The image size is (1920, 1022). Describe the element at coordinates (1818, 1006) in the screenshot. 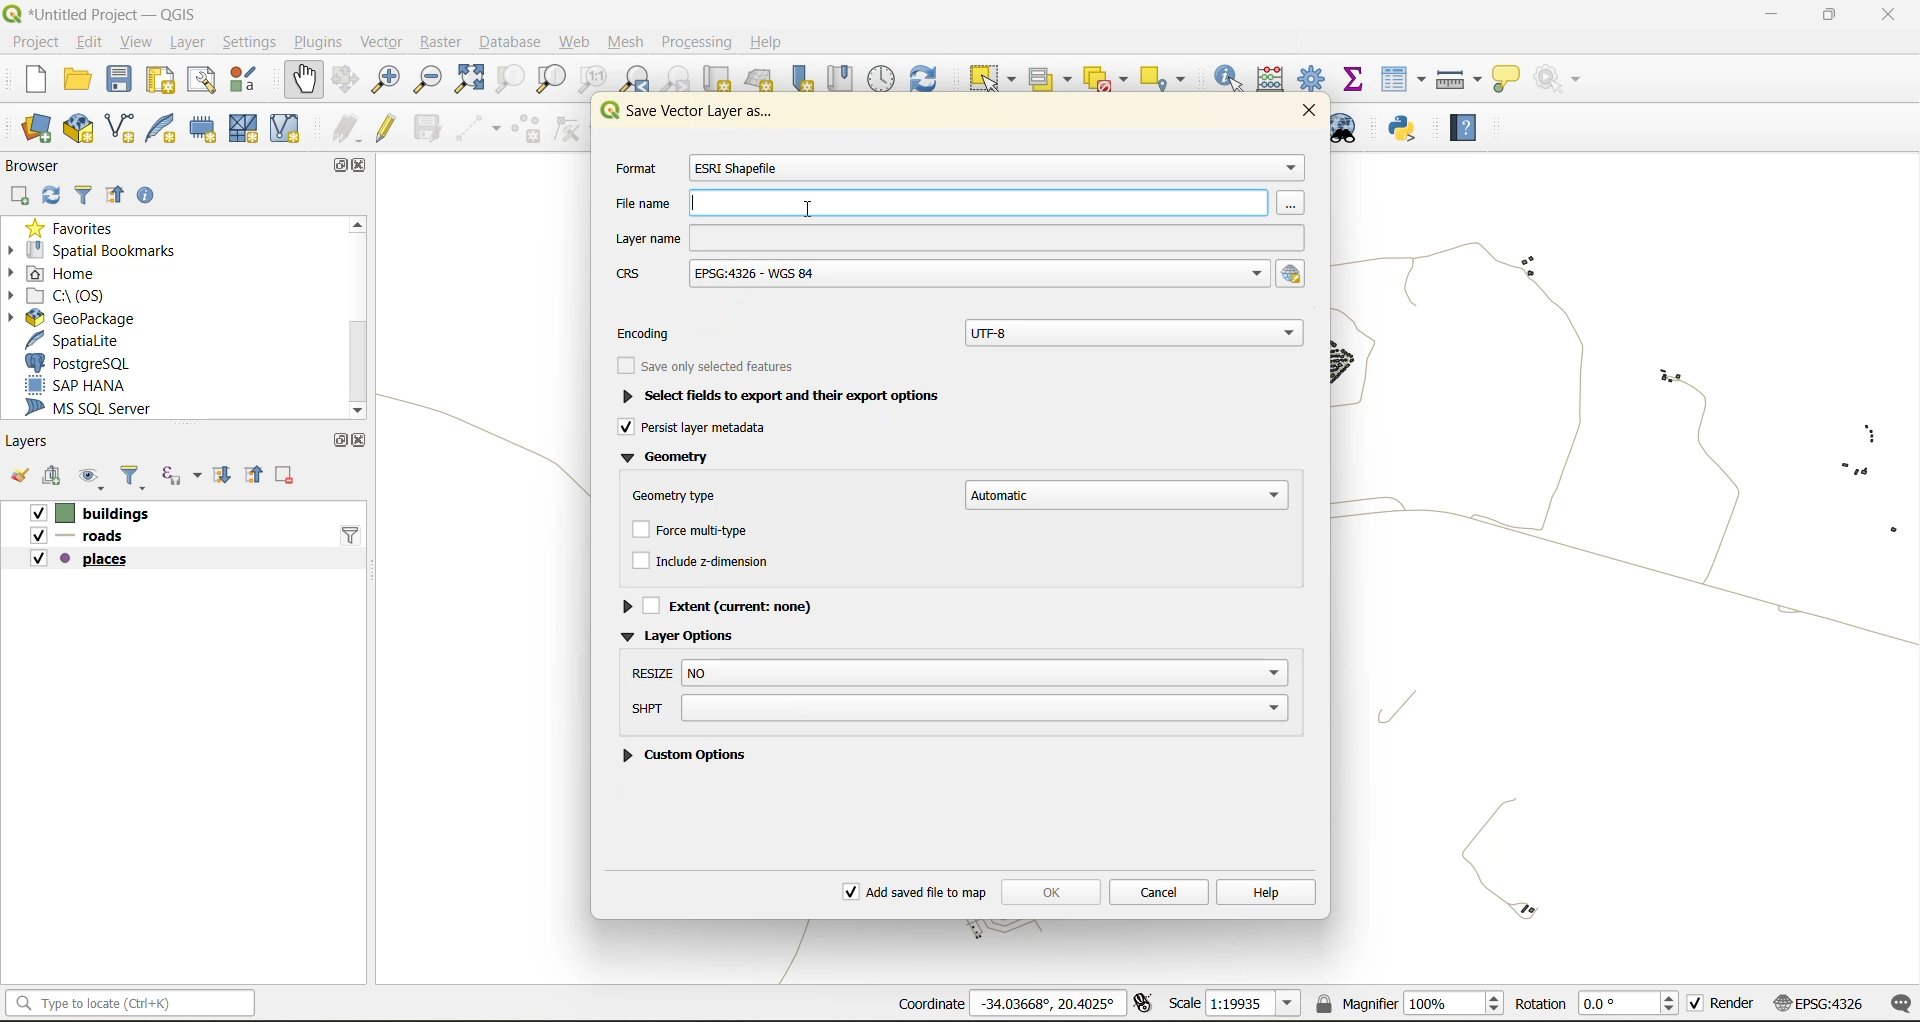

I see `crs` at that location.